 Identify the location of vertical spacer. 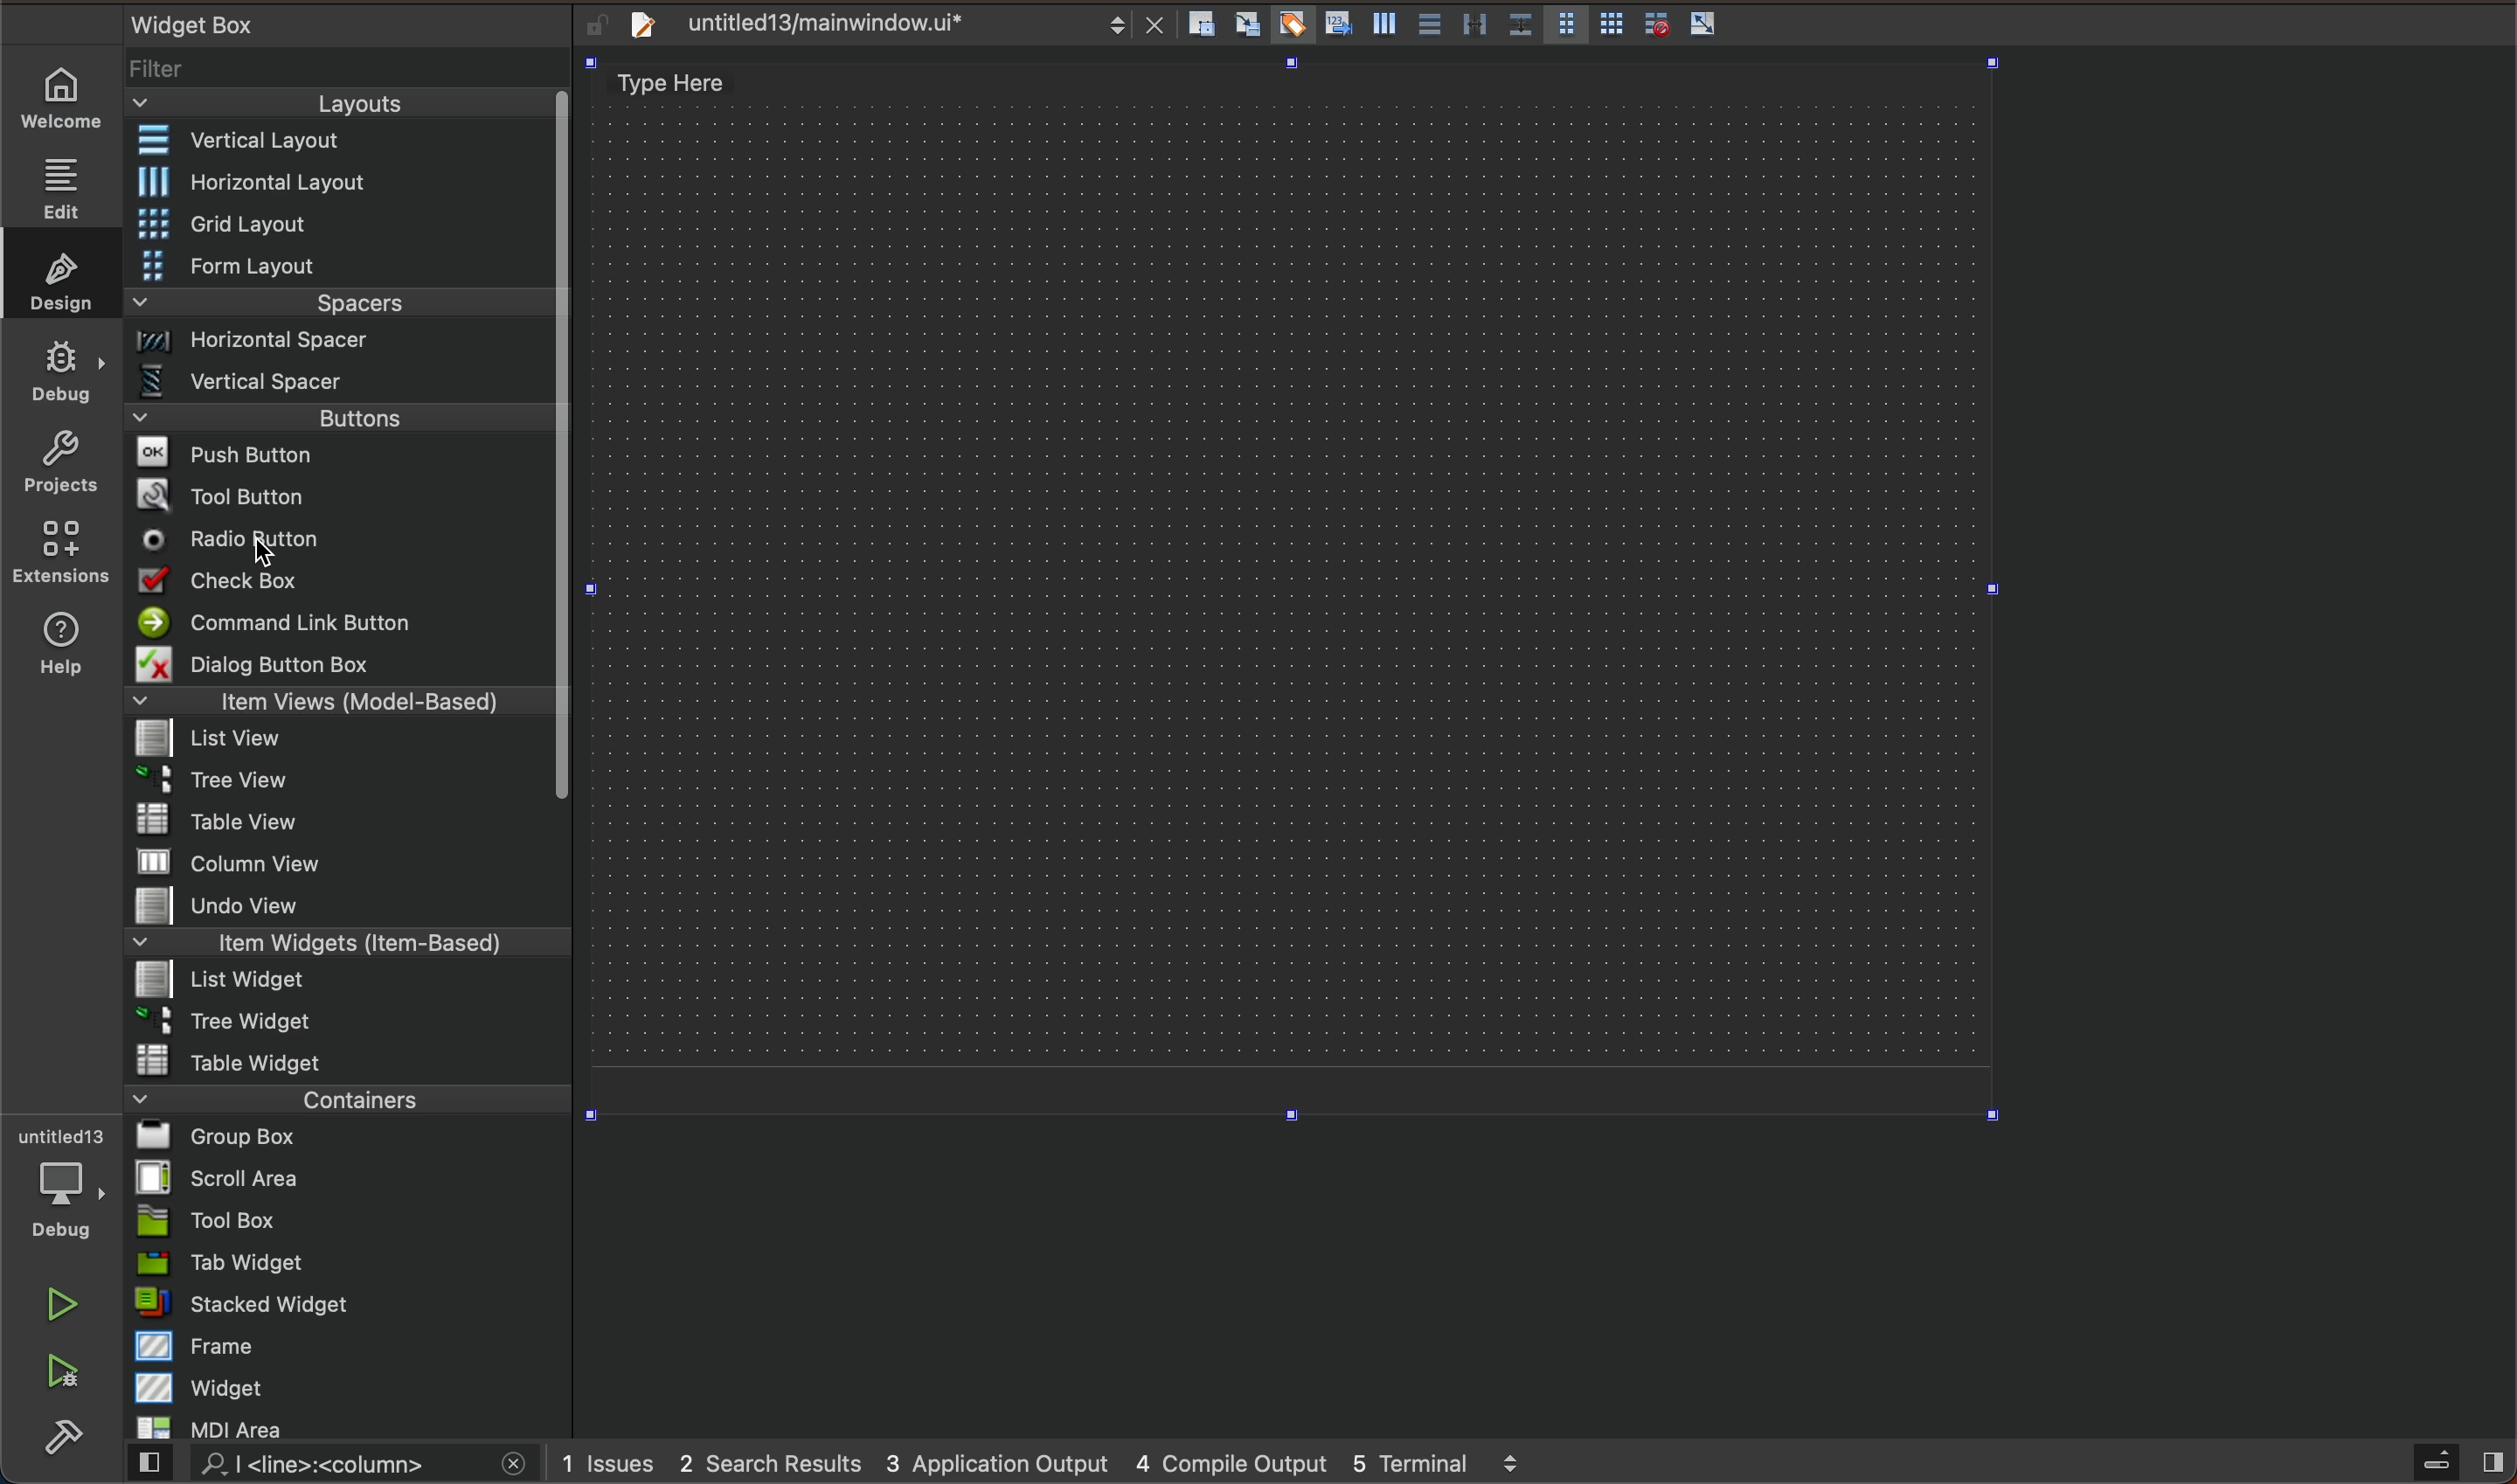
(310, 386).